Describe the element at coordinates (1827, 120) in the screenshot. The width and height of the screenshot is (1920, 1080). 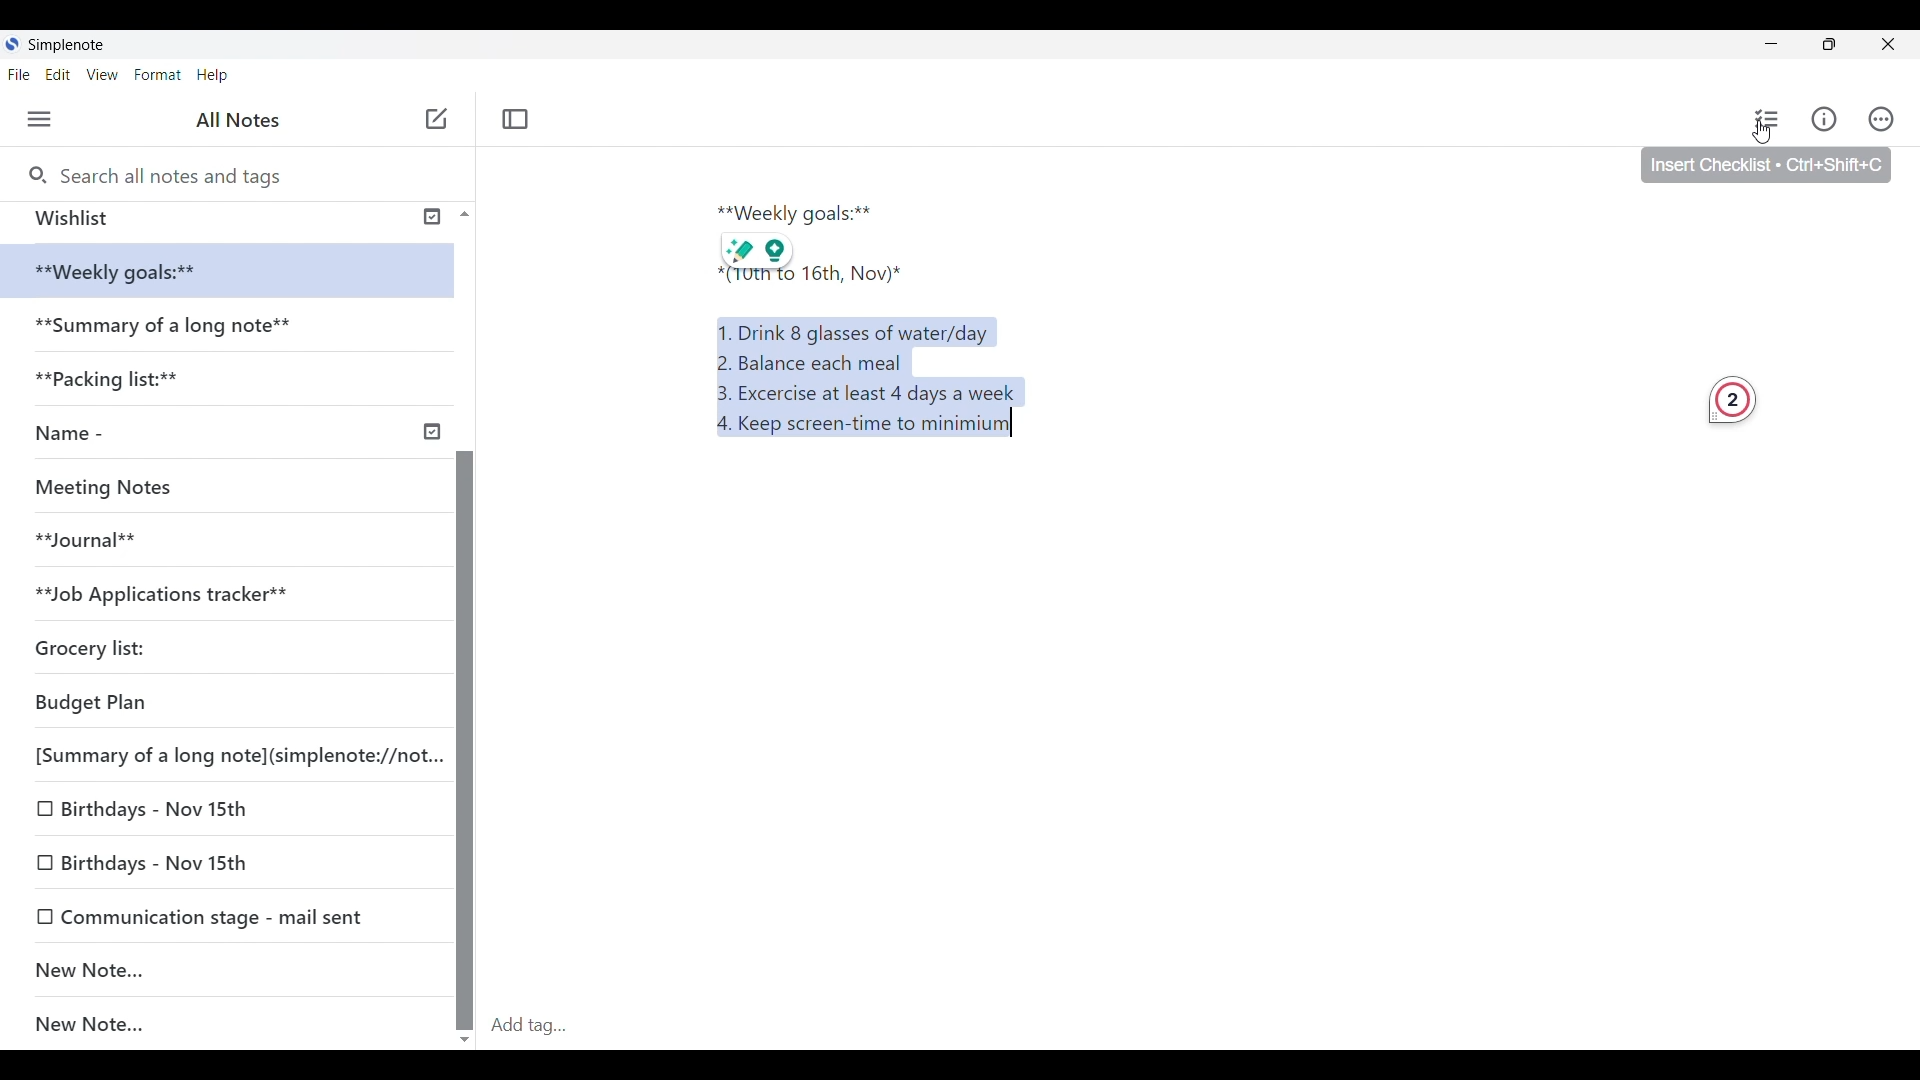
I see `Info` at that location.